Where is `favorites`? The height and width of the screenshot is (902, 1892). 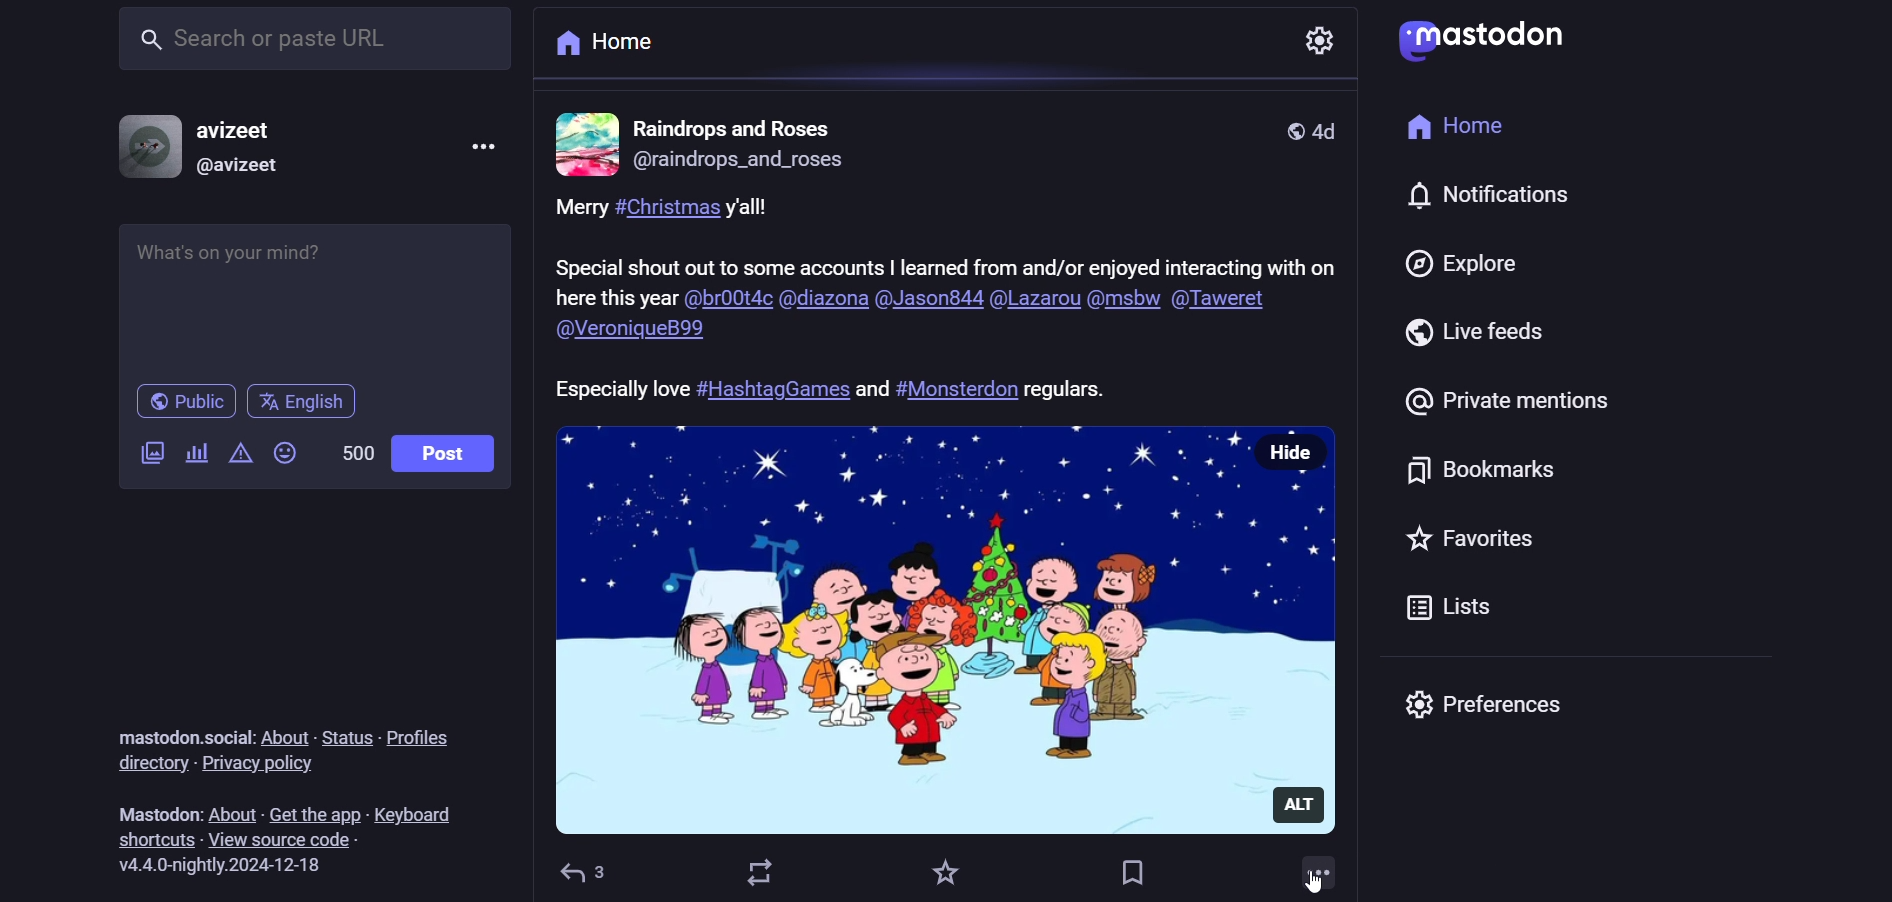
favorites is located at coordinates (944, 870).